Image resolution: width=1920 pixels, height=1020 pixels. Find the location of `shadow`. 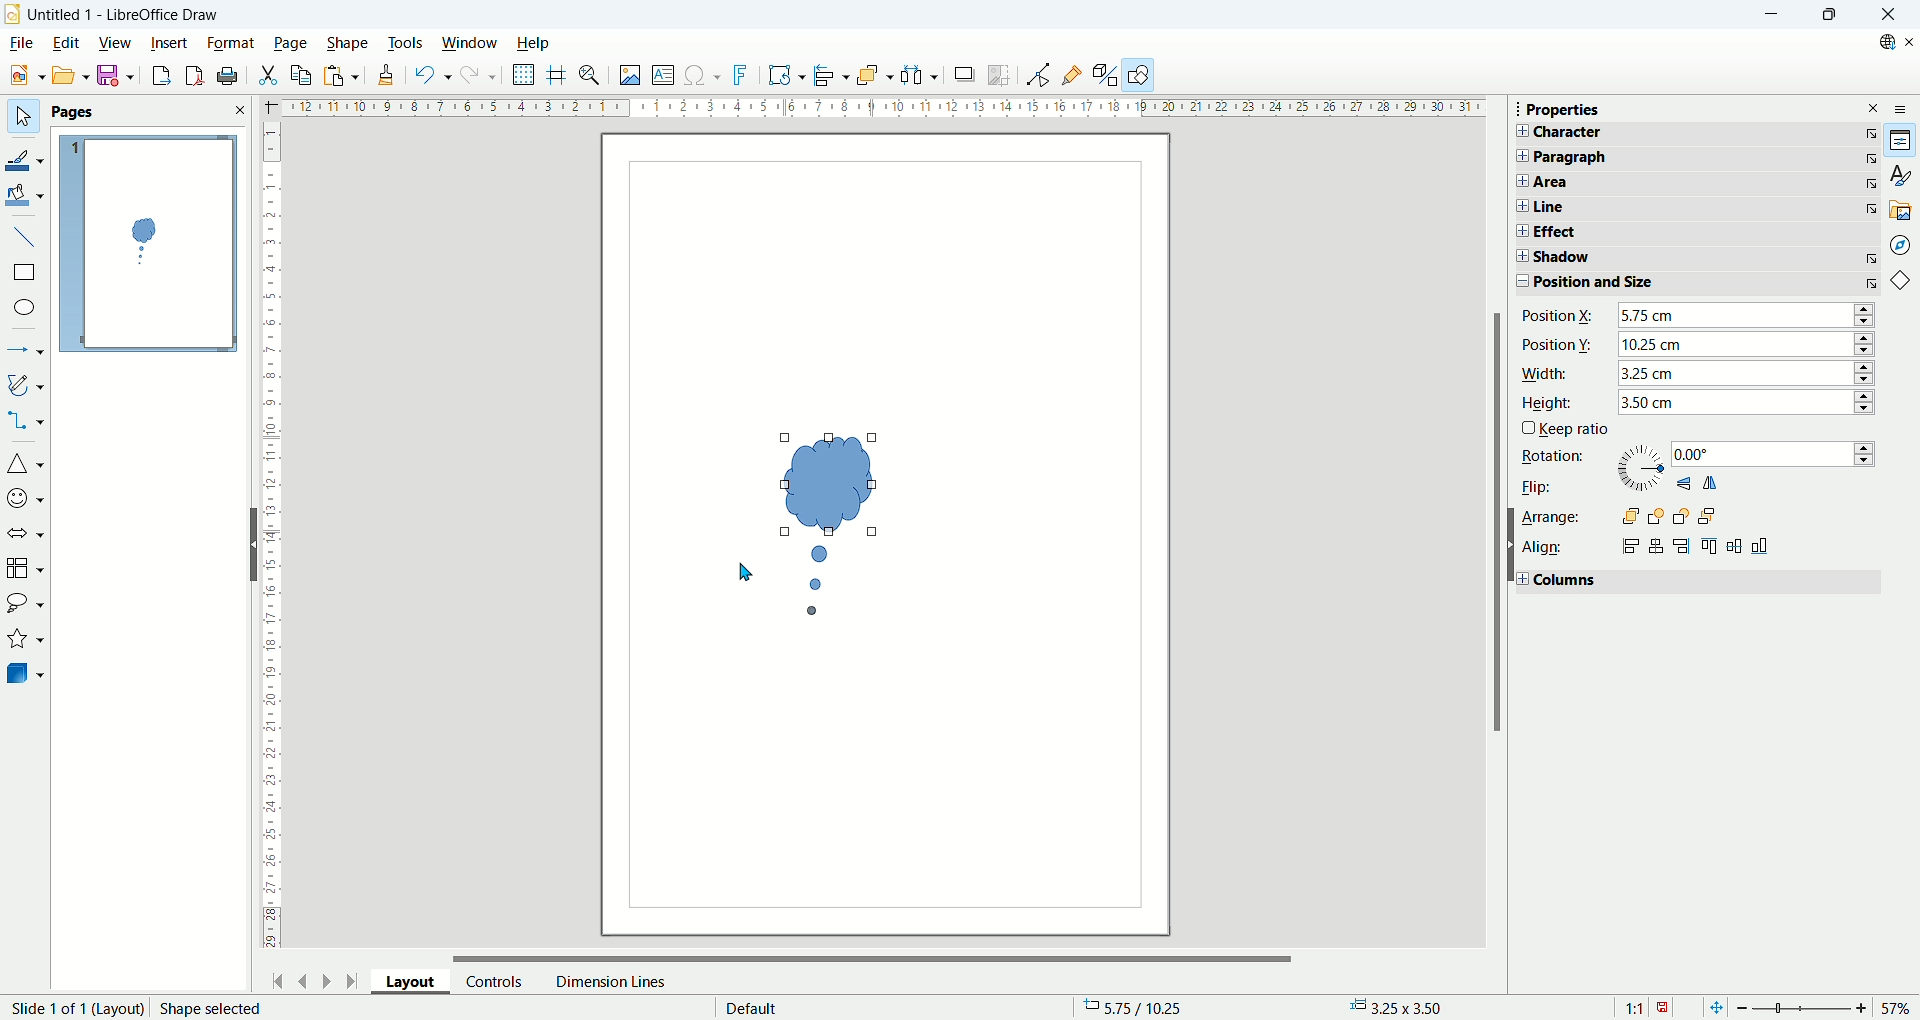

shadow is located at coordinates (964, 75).